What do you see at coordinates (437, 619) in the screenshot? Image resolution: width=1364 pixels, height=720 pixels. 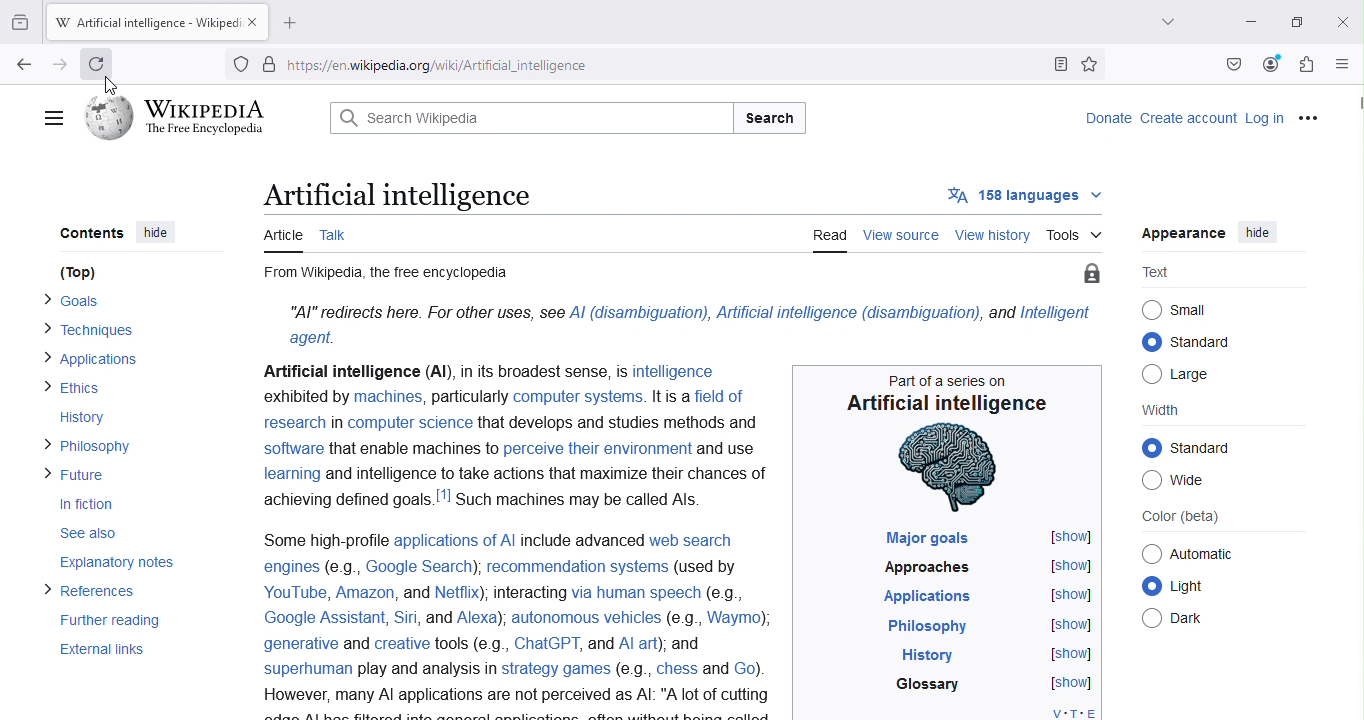 I see `and` at bounding box center [437, 619].